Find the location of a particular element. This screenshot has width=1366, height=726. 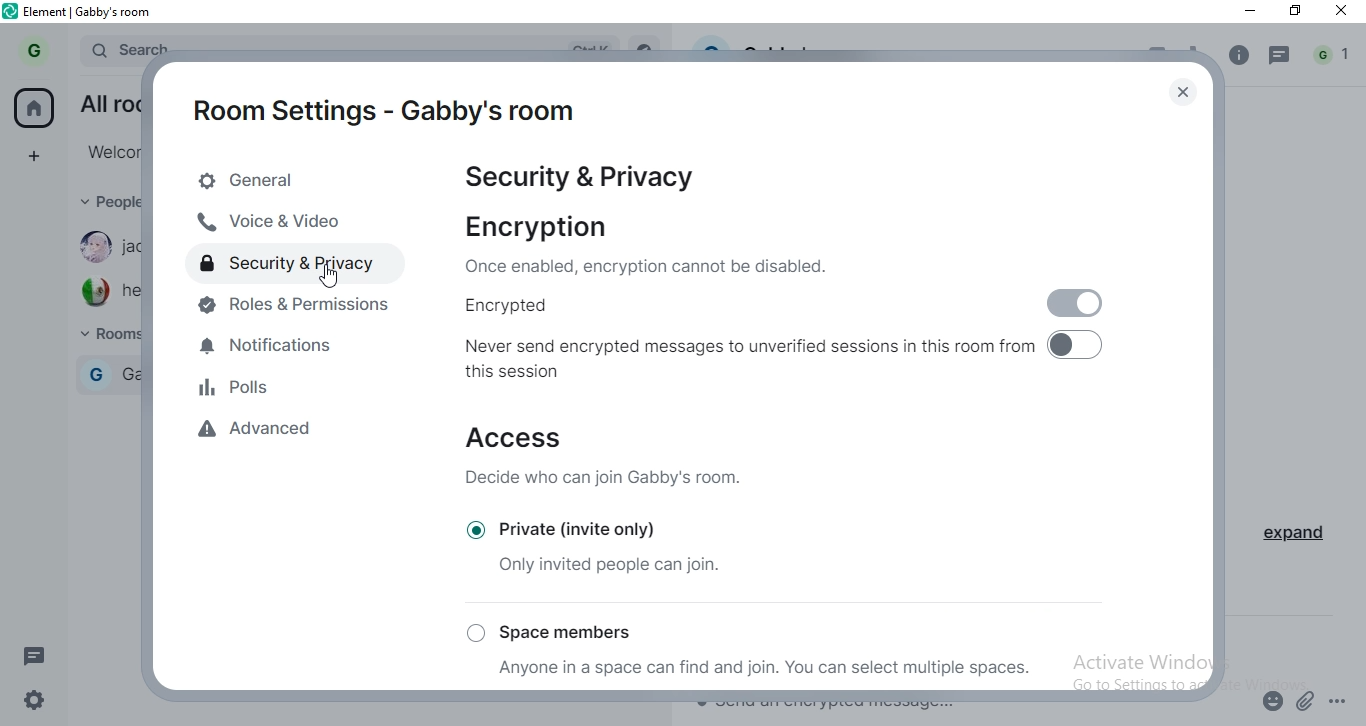

roles & permissions is located at coordinates (297, 311).